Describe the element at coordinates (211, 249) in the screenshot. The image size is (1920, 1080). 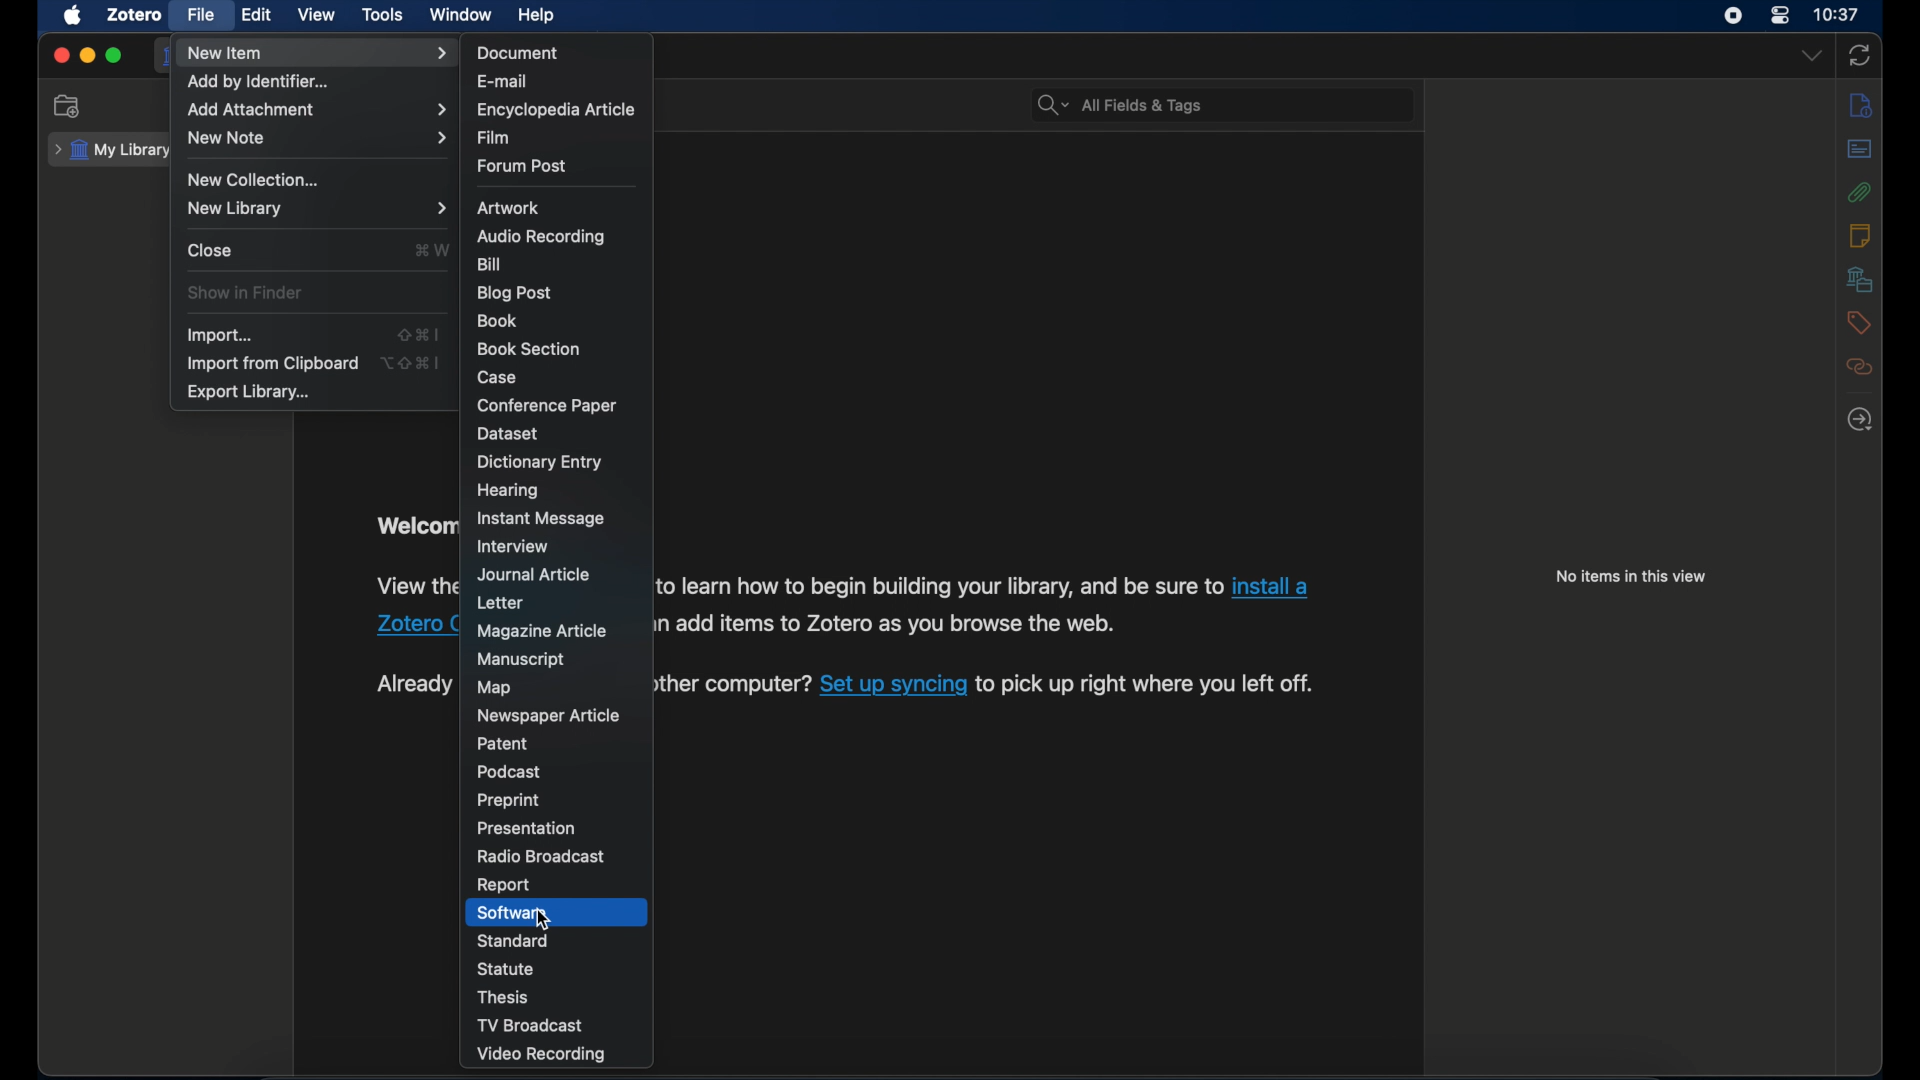
I see `close` at that location.